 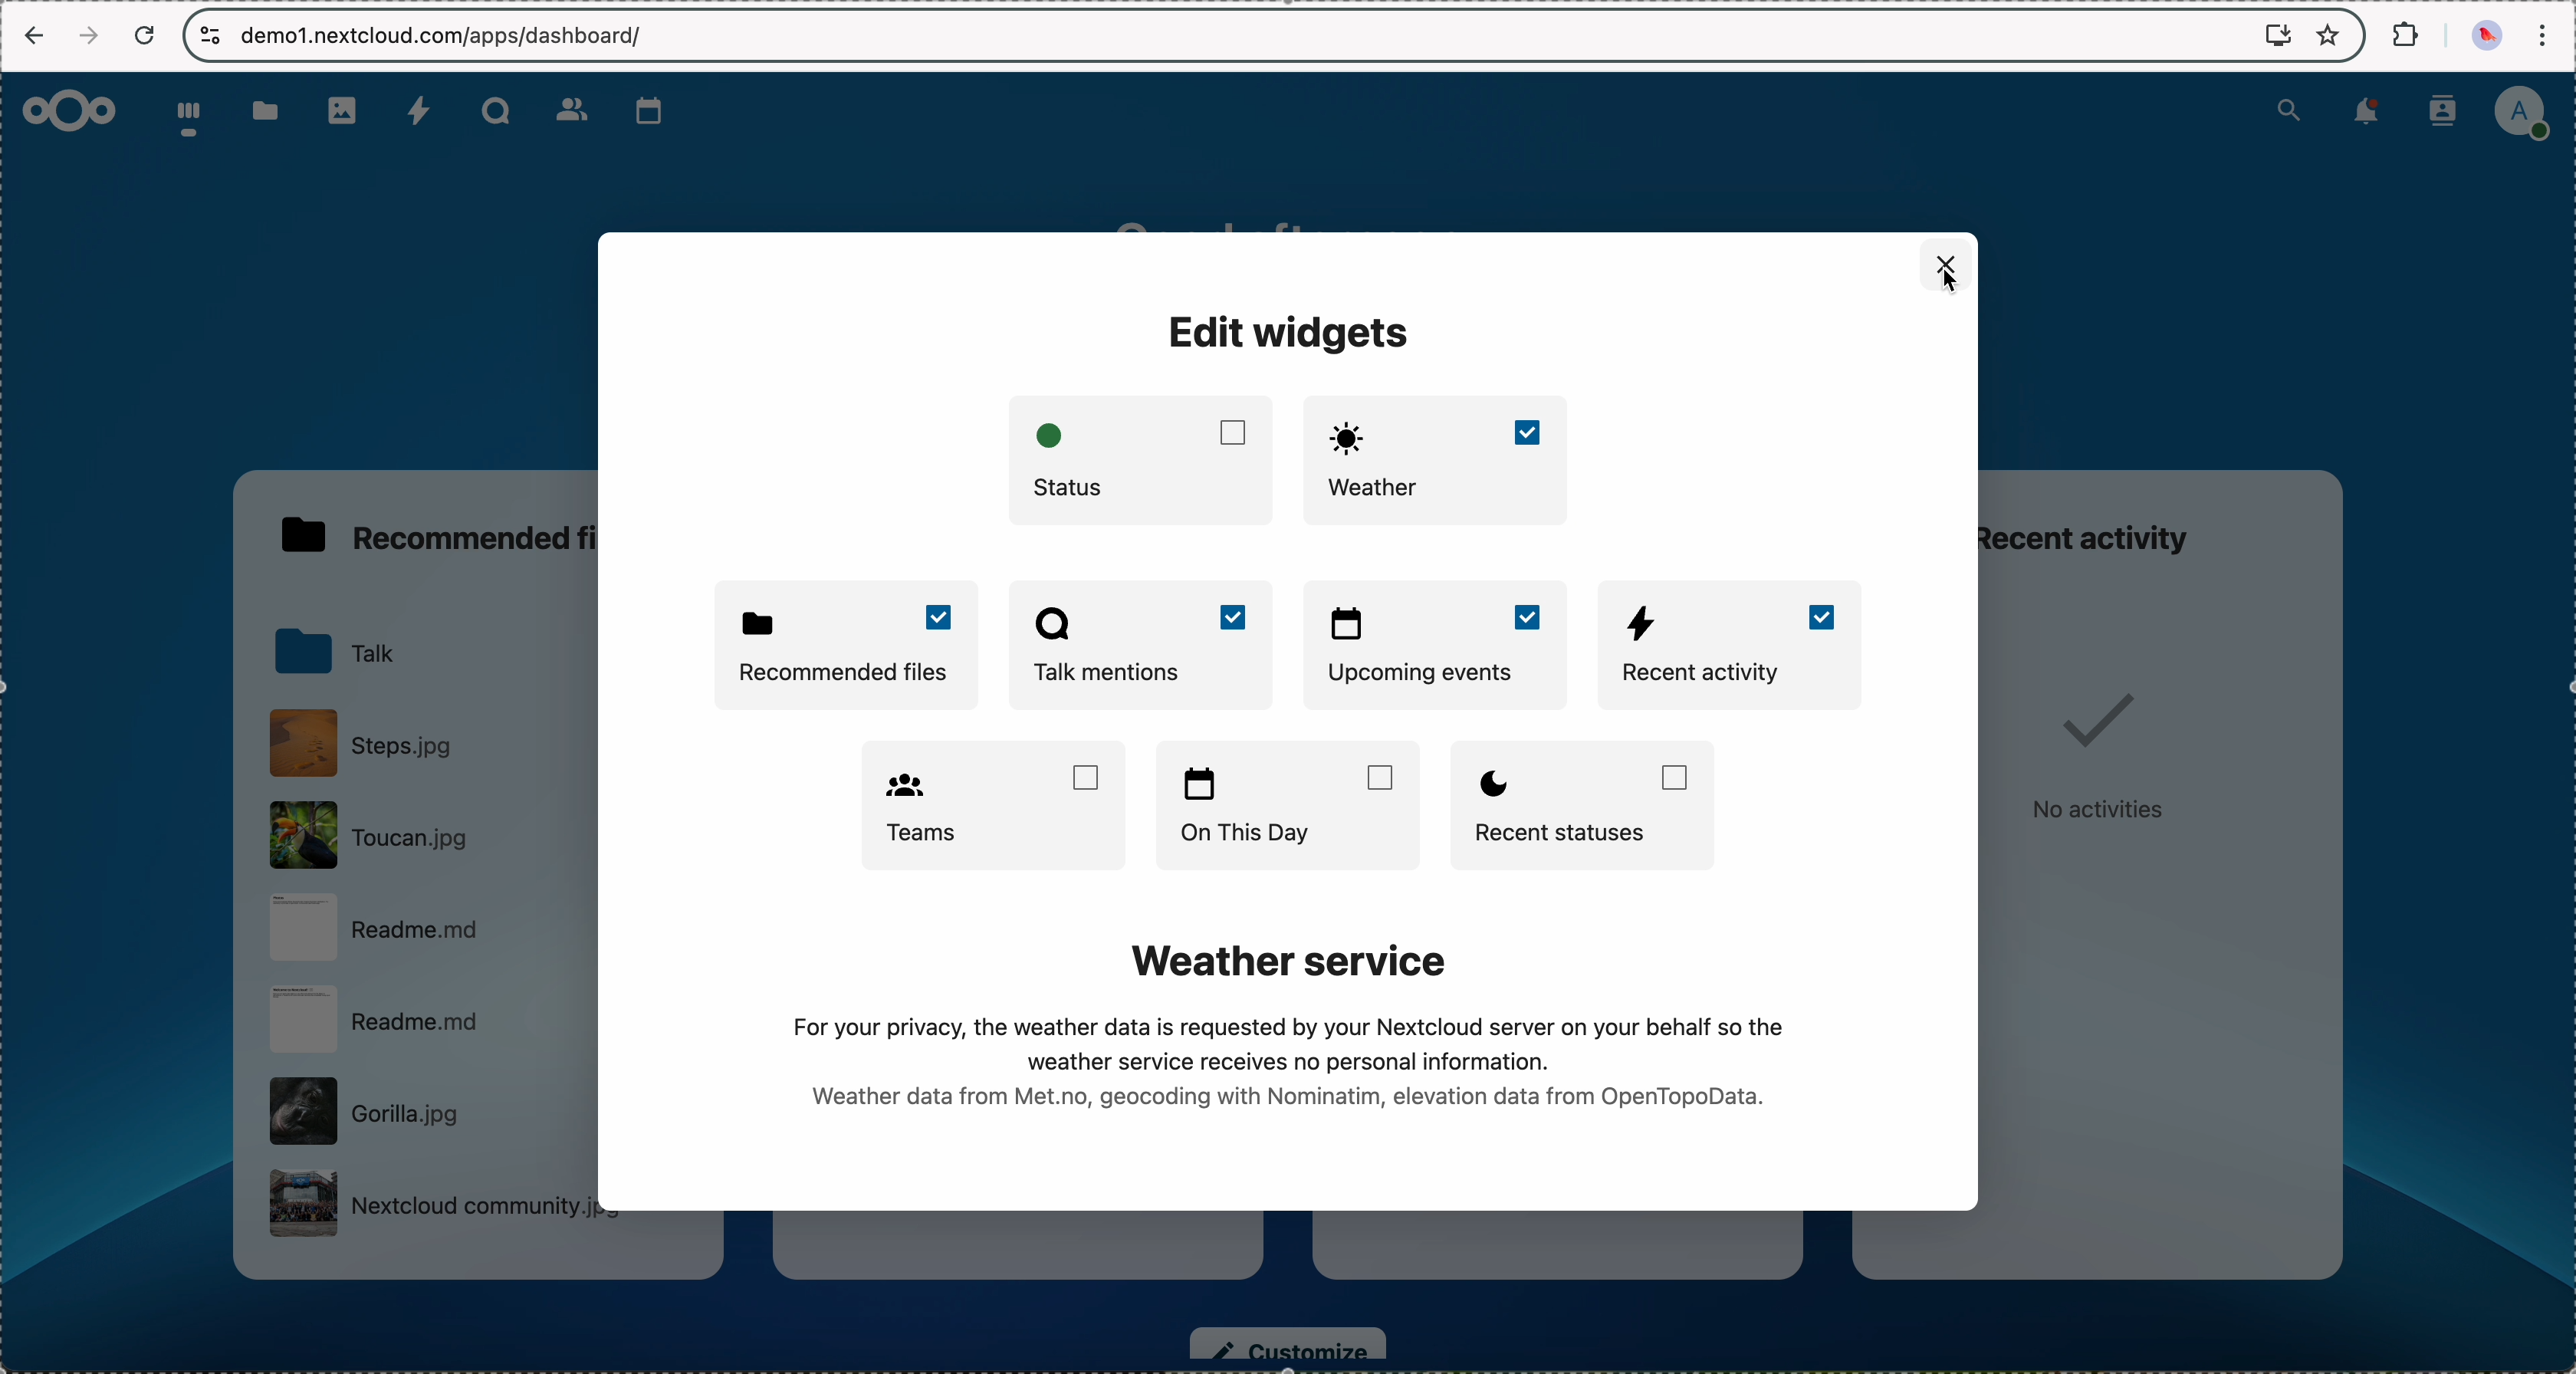 I want to click on good afternoon, so click(x=1304, y=216).